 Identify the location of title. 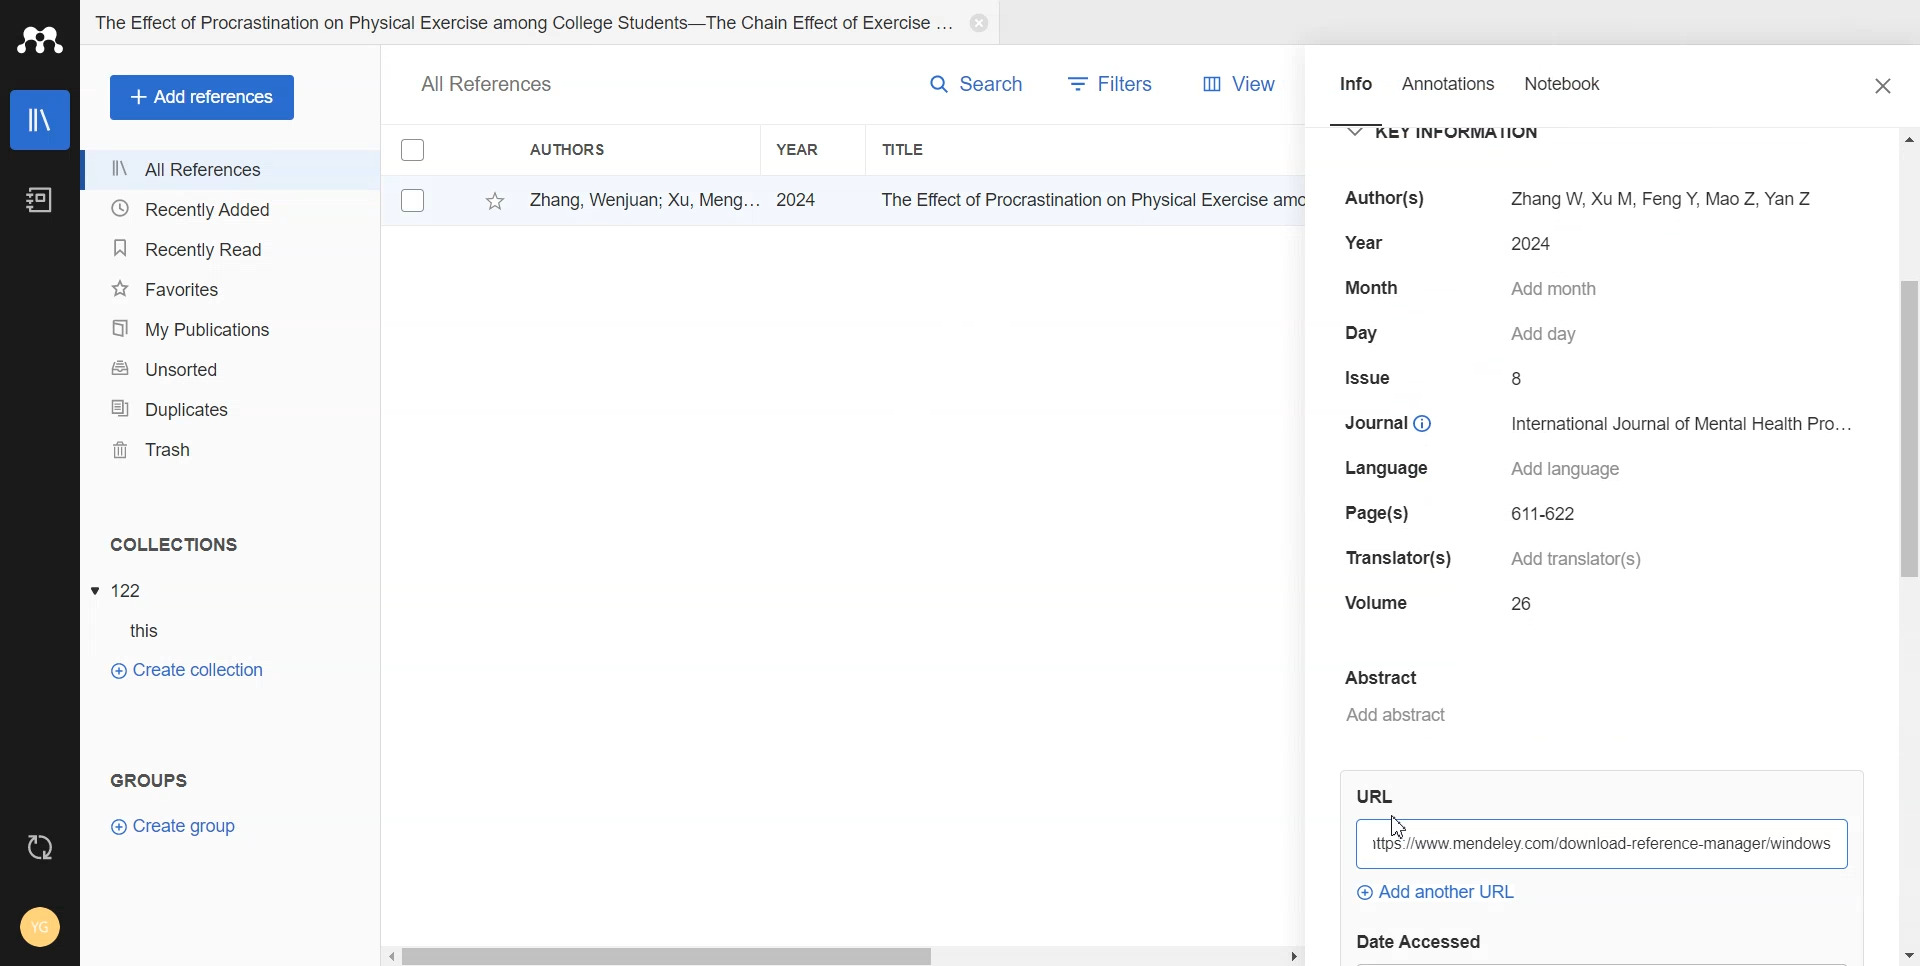
(1083, 199).